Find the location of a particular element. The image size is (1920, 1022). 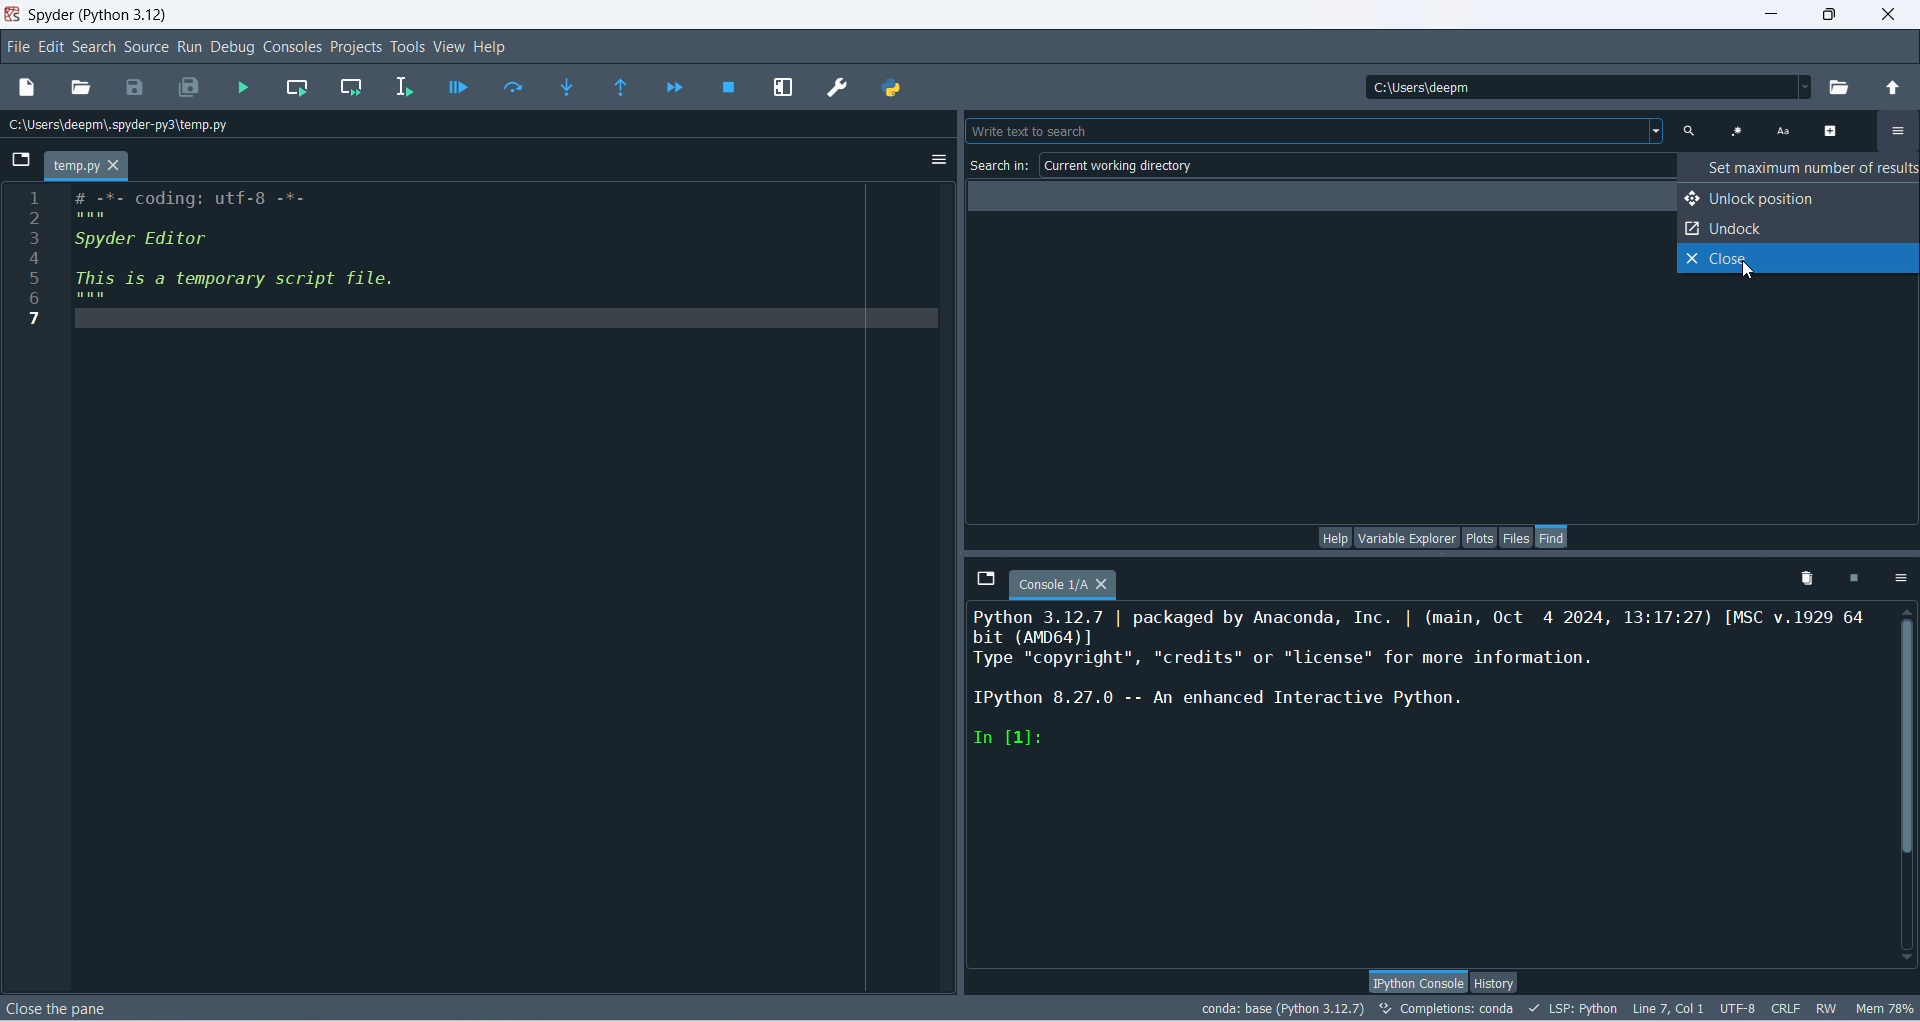

consoles is located at coordinates (293, 46).